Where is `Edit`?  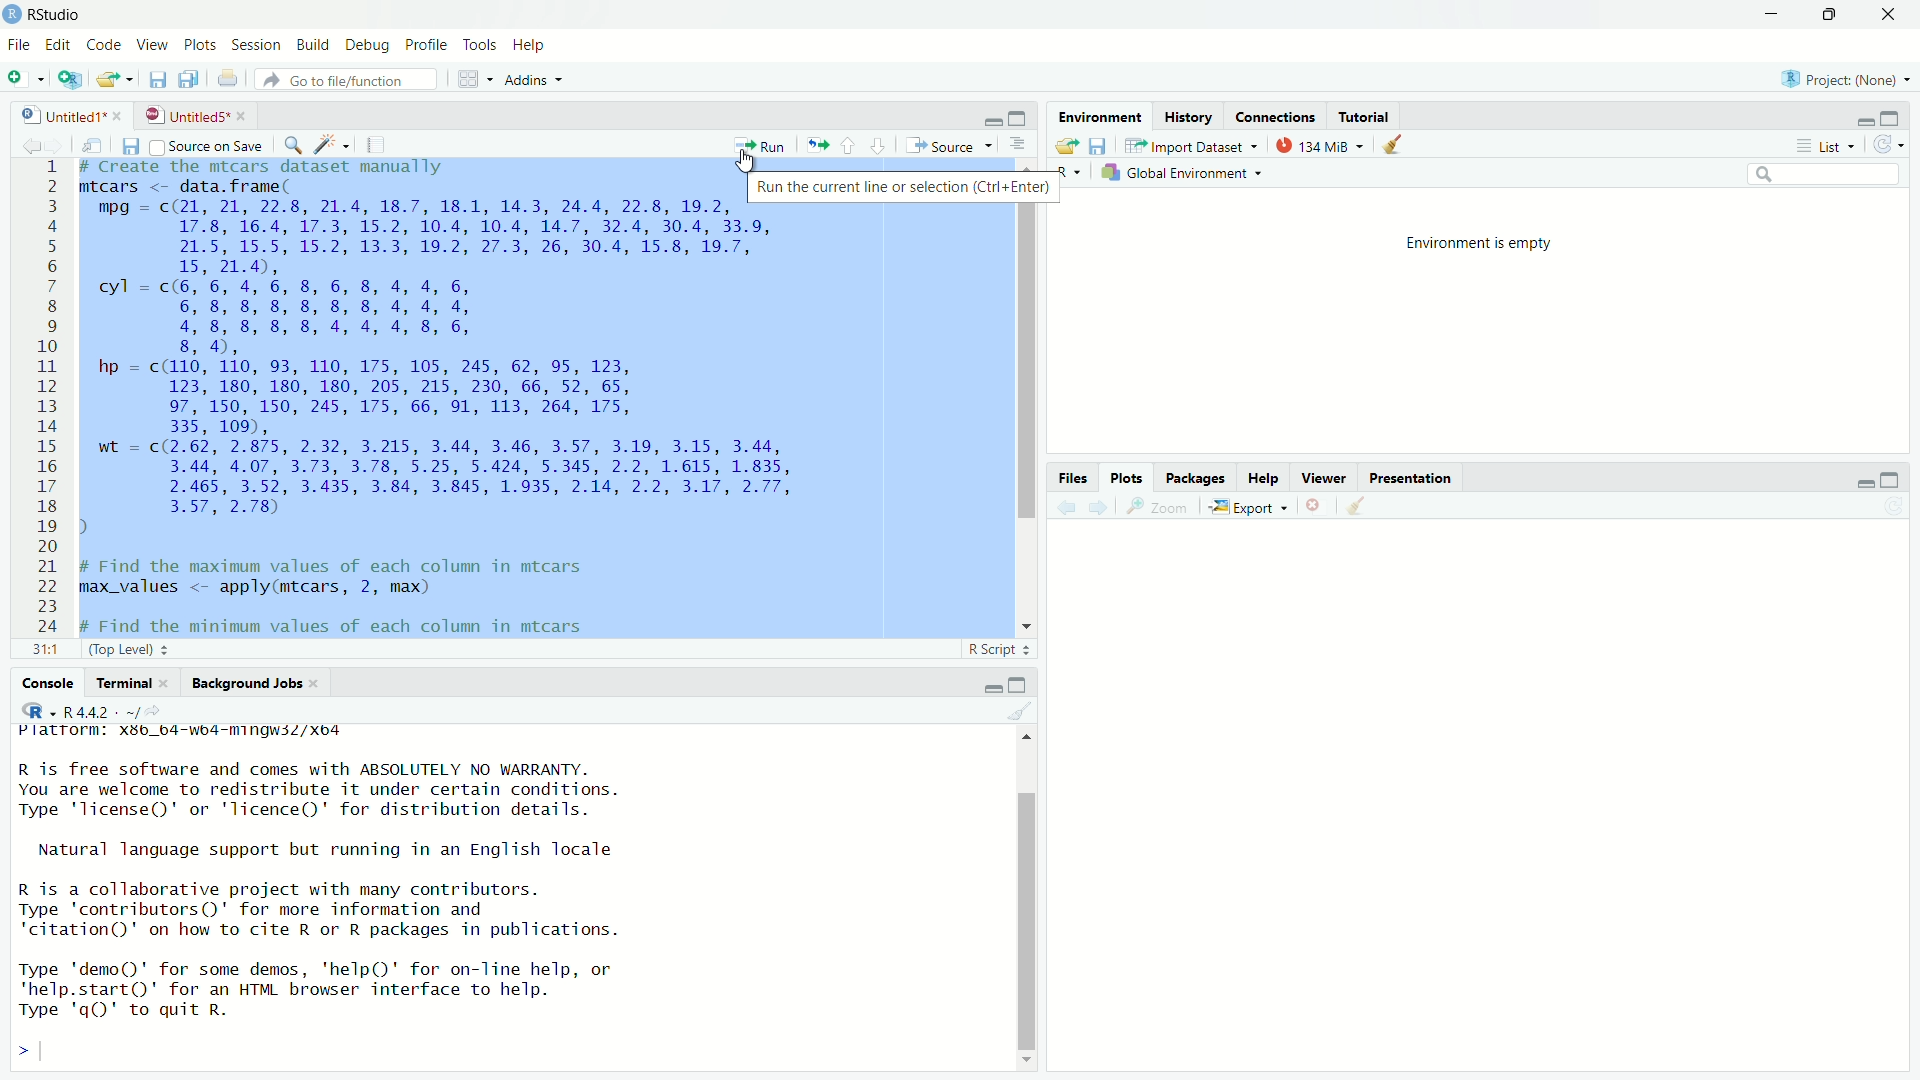
Edit is located at coordinates (60, 43).